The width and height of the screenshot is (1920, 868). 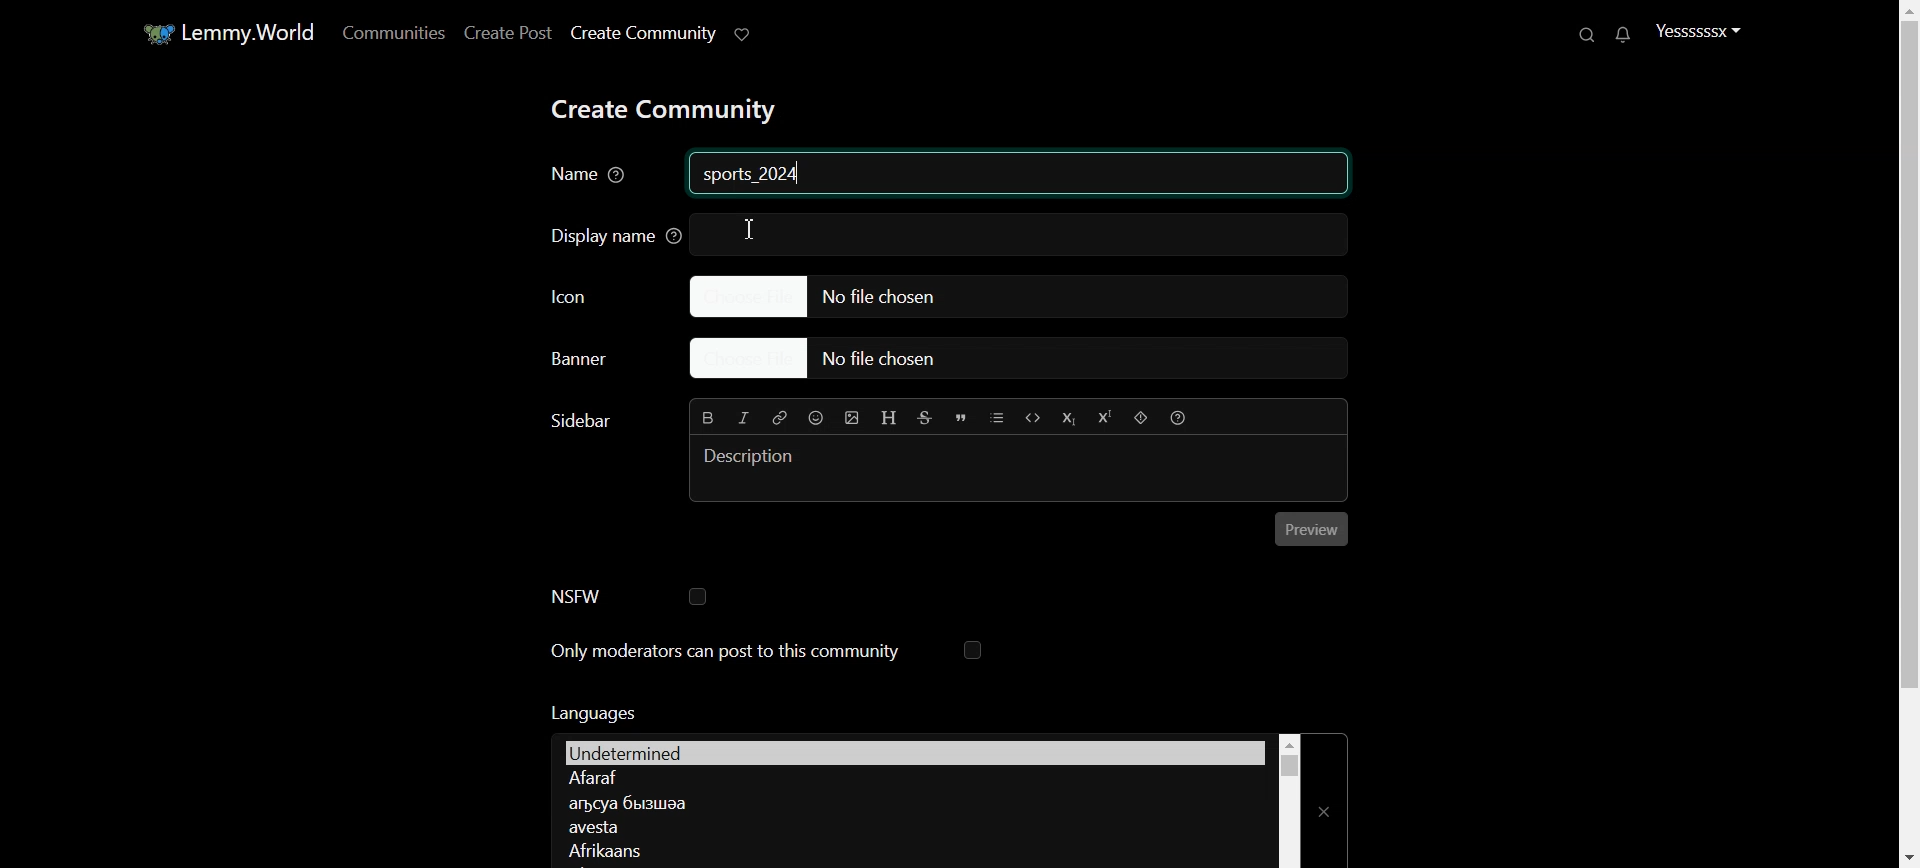 What do you see at coordinates (750, 230) in the screenshot?
I see `Text Cursor` at bounding box center [750, 230].